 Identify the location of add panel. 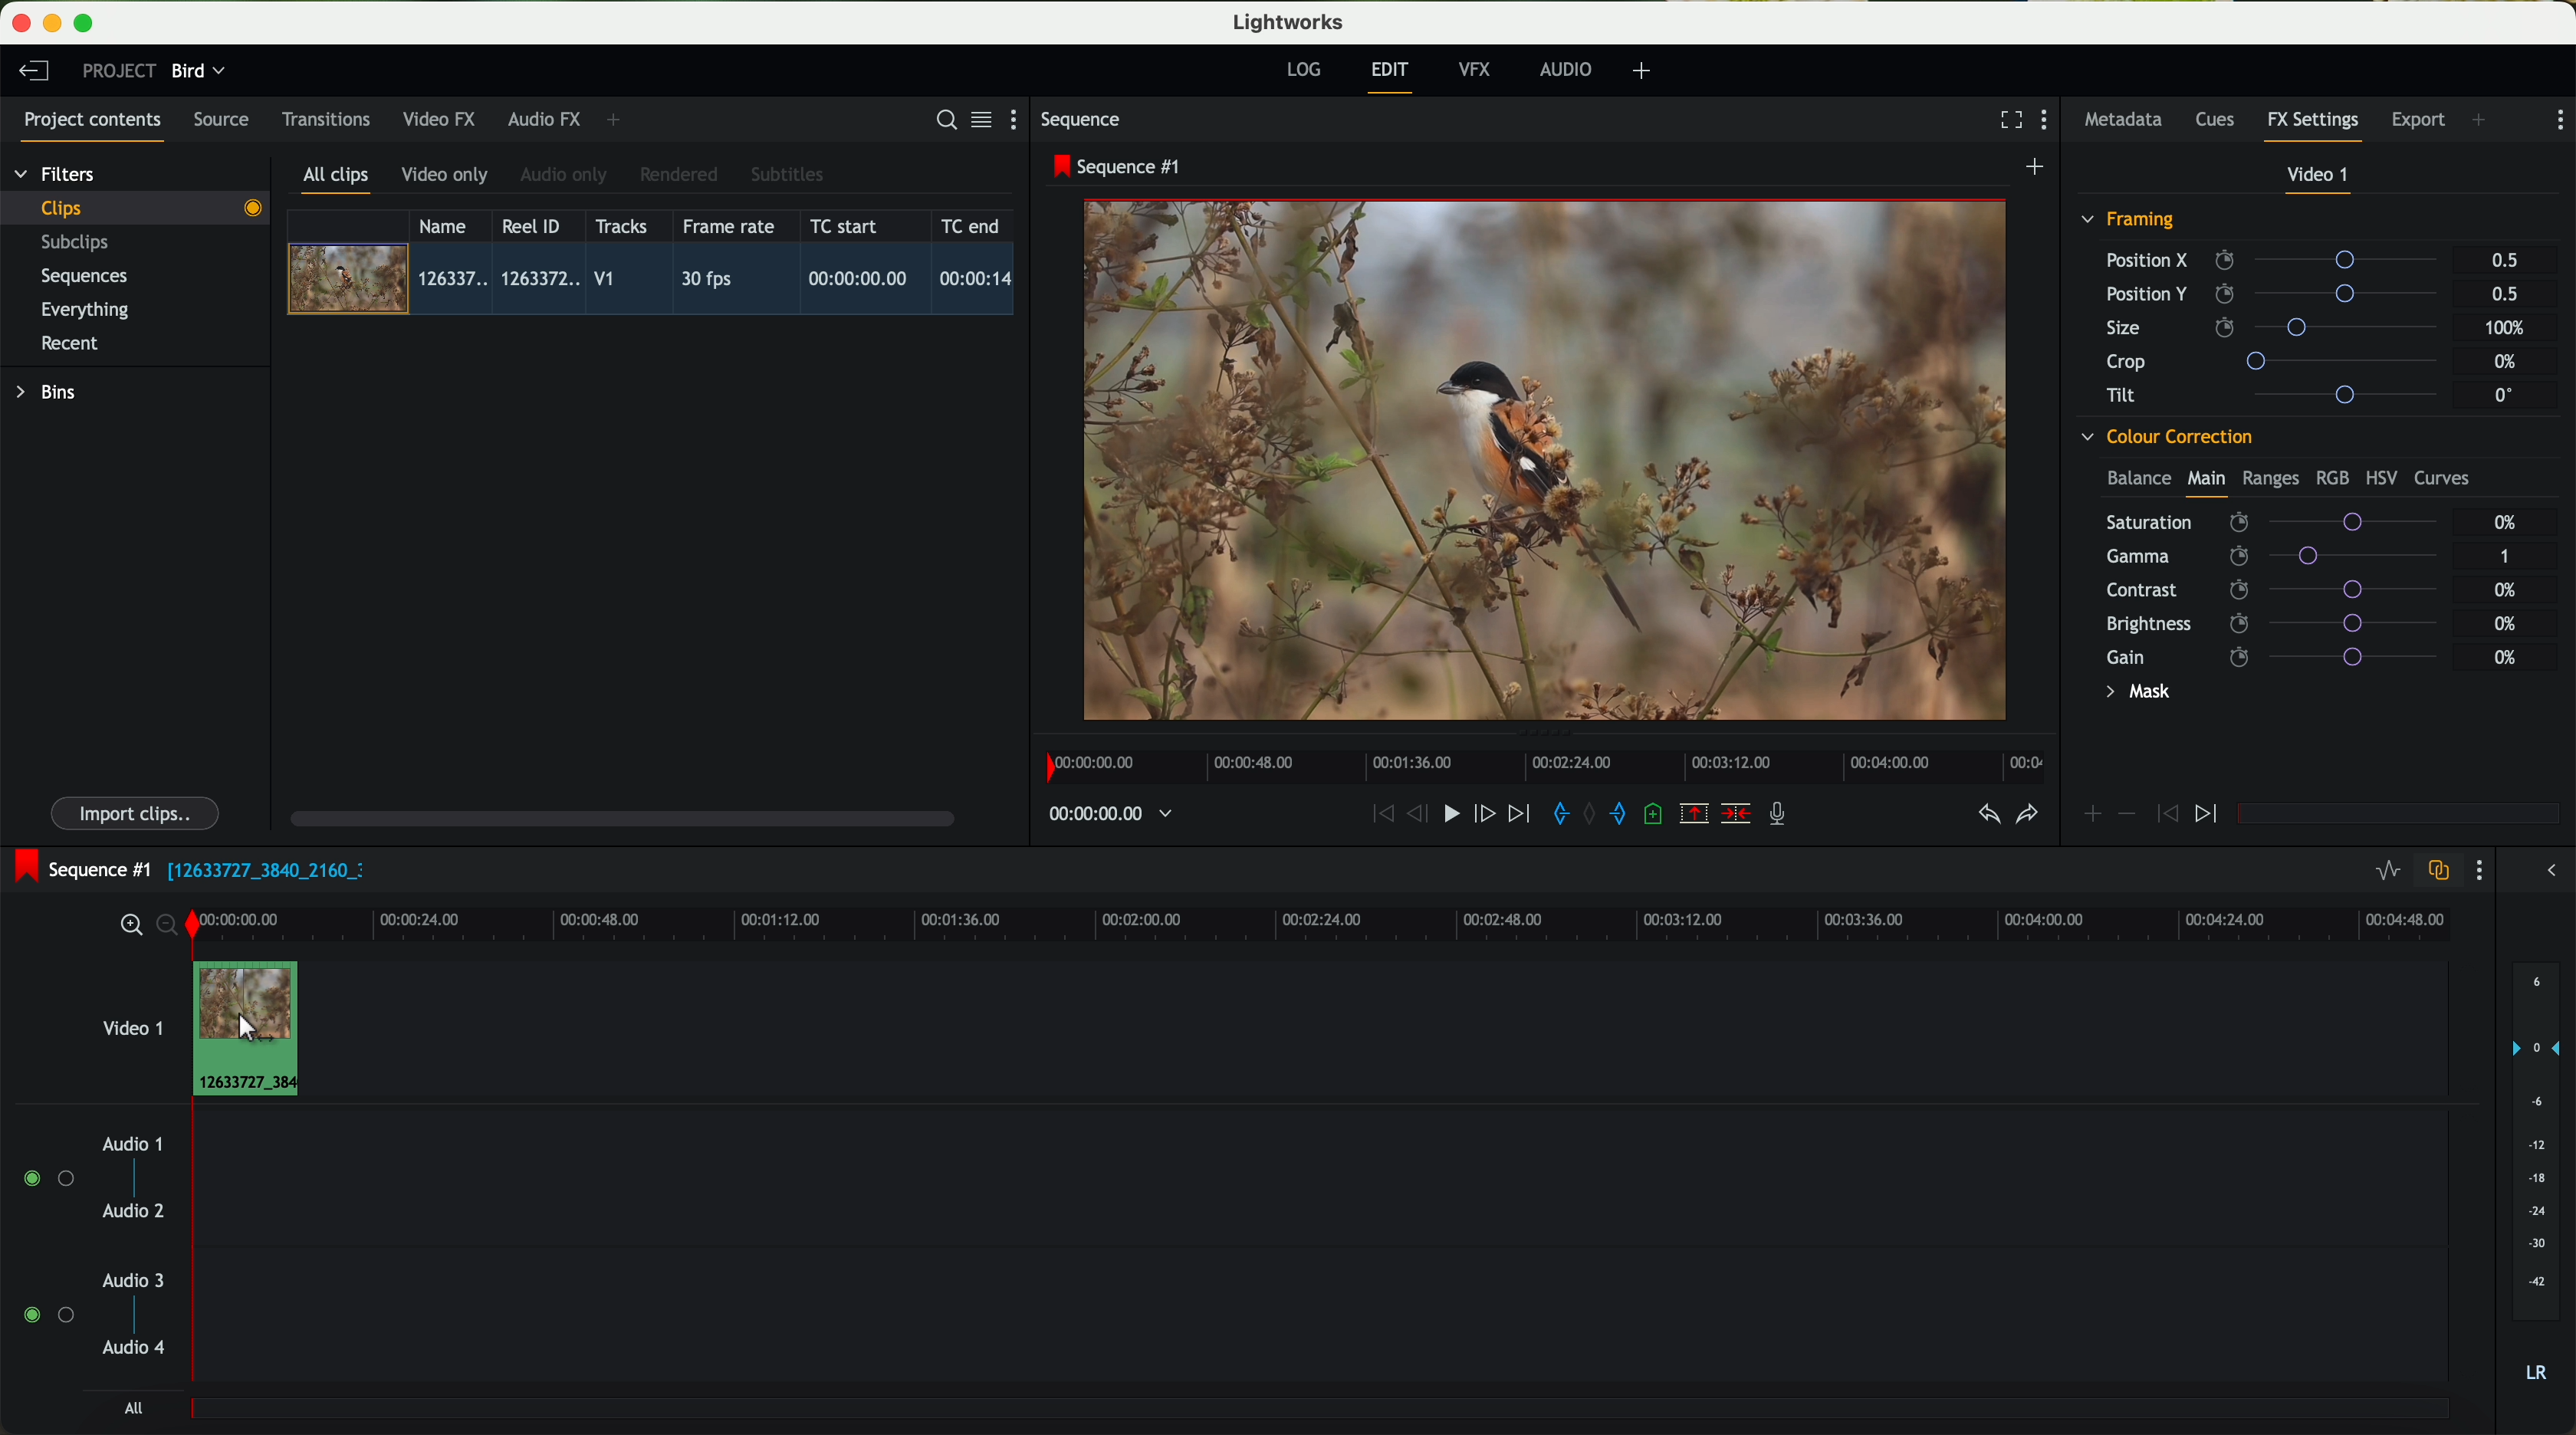
(618, 120).